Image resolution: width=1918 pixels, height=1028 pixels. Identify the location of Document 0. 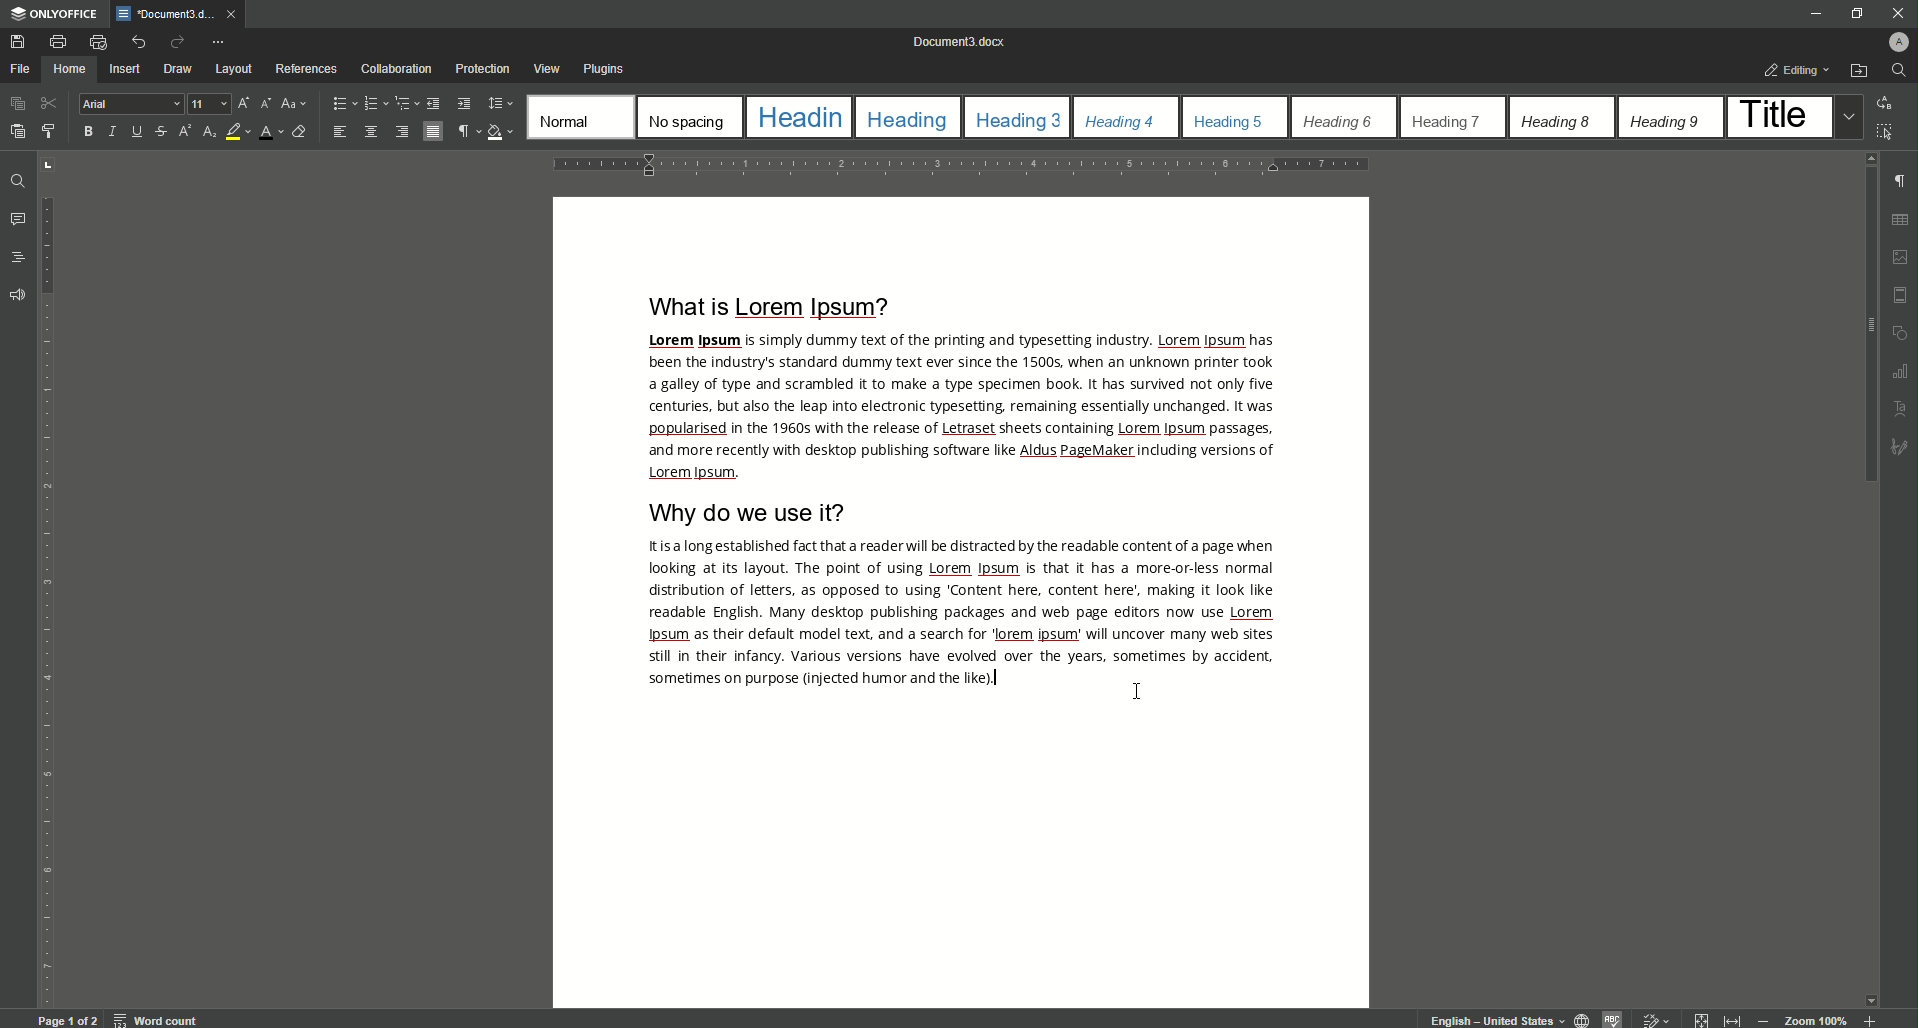
(960, 42).